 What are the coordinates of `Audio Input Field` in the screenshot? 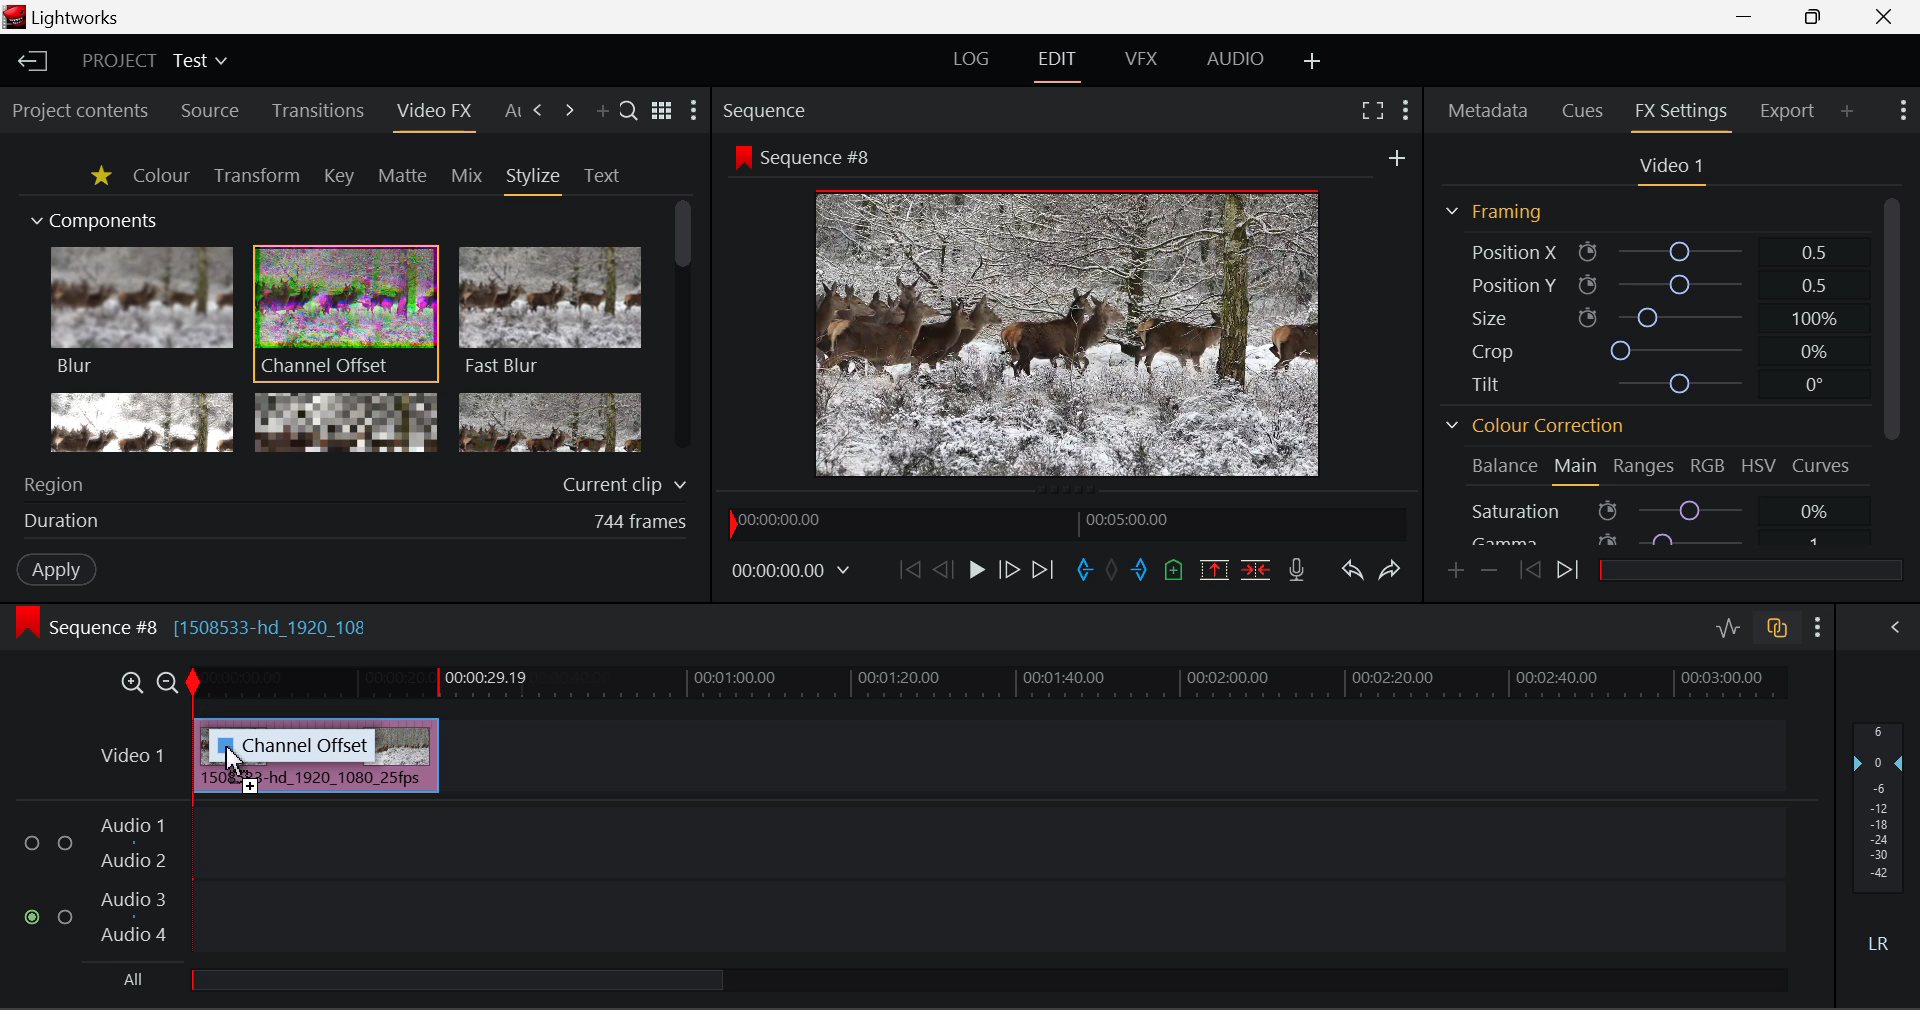 It's located at (899, 882).